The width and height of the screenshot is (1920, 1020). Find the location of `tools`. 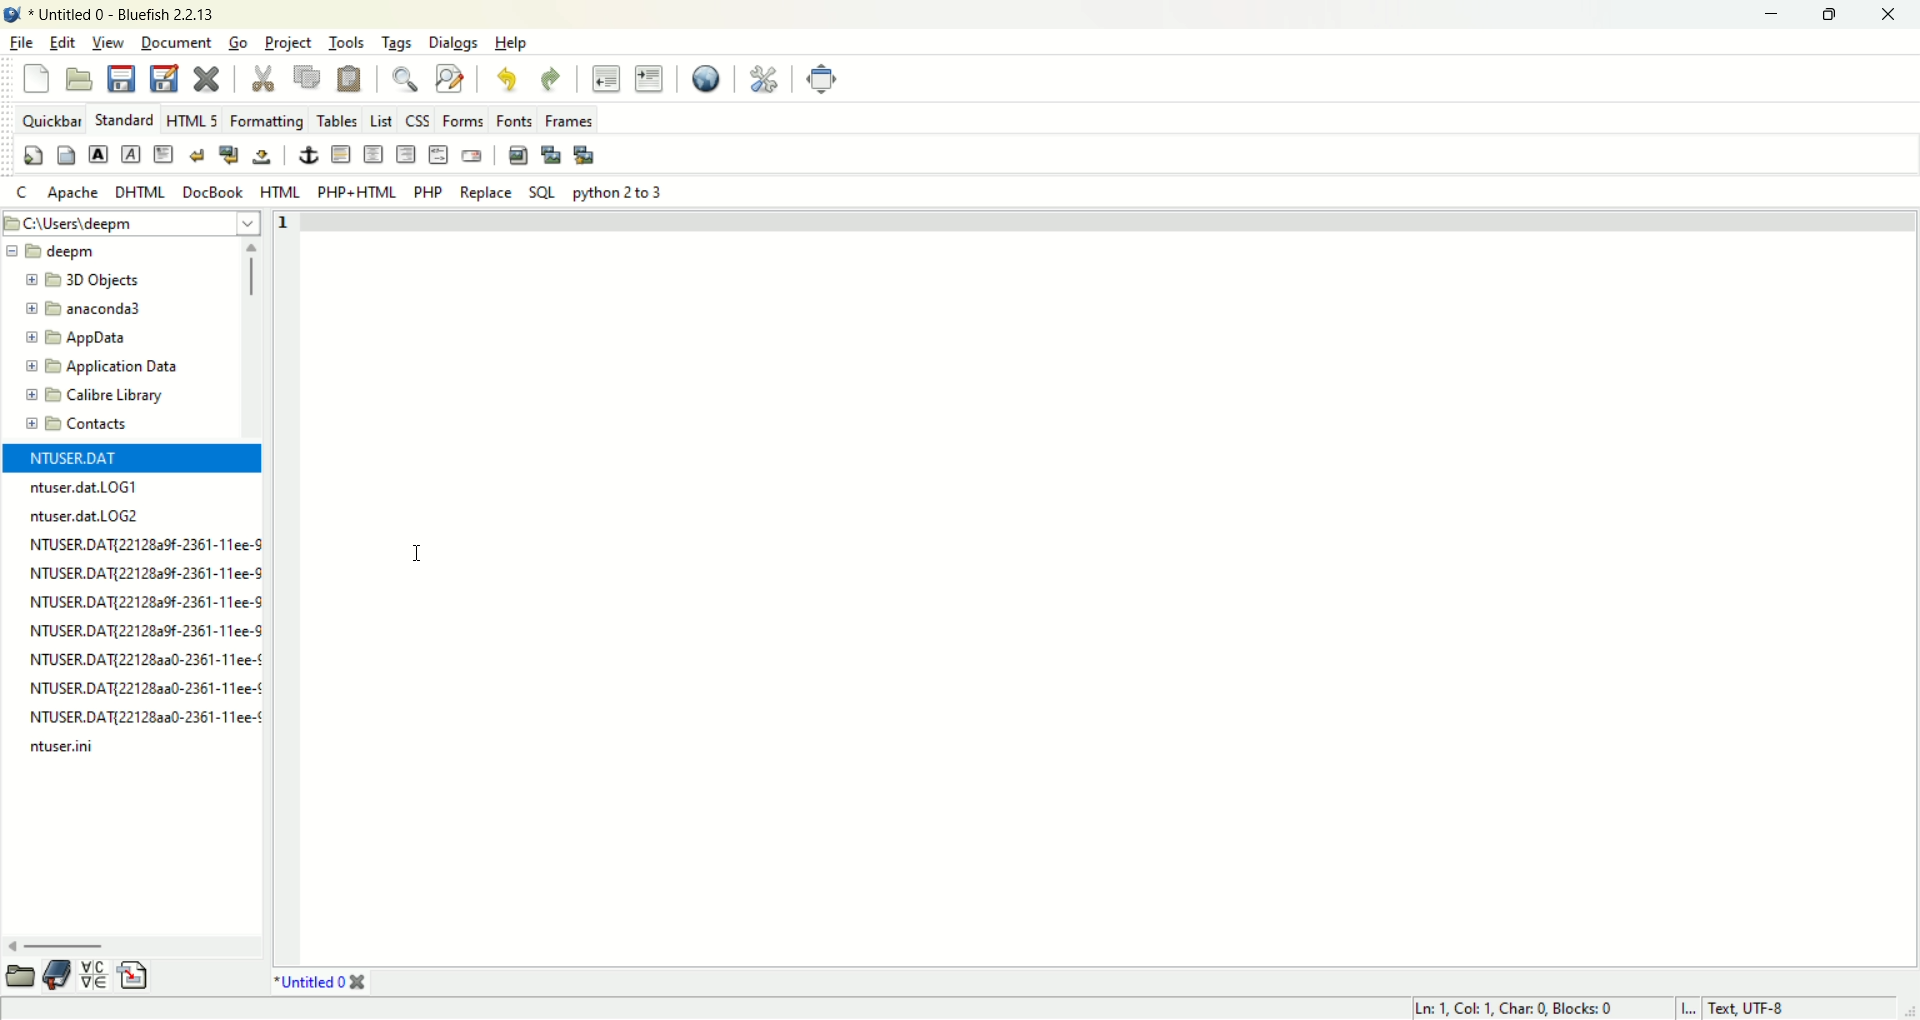

tools is located at coordinates (345, 45).